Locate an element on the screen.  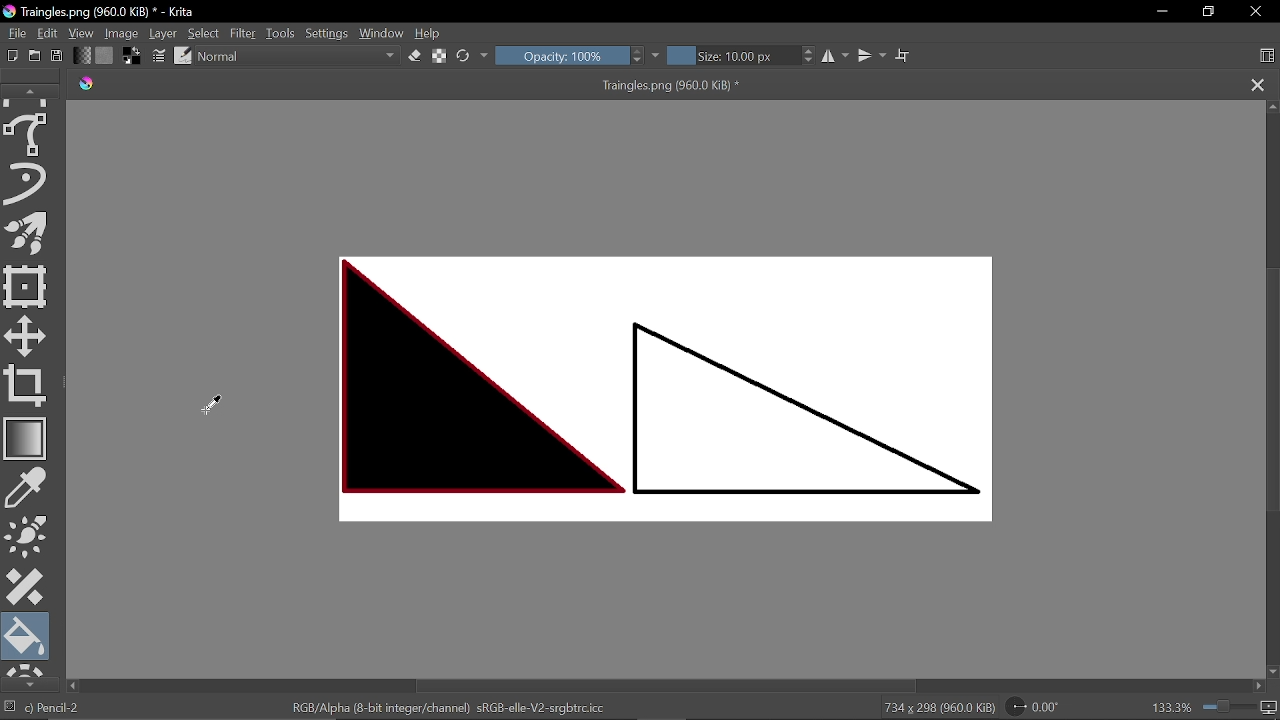
Eraser is located at coordinates (415, 57).